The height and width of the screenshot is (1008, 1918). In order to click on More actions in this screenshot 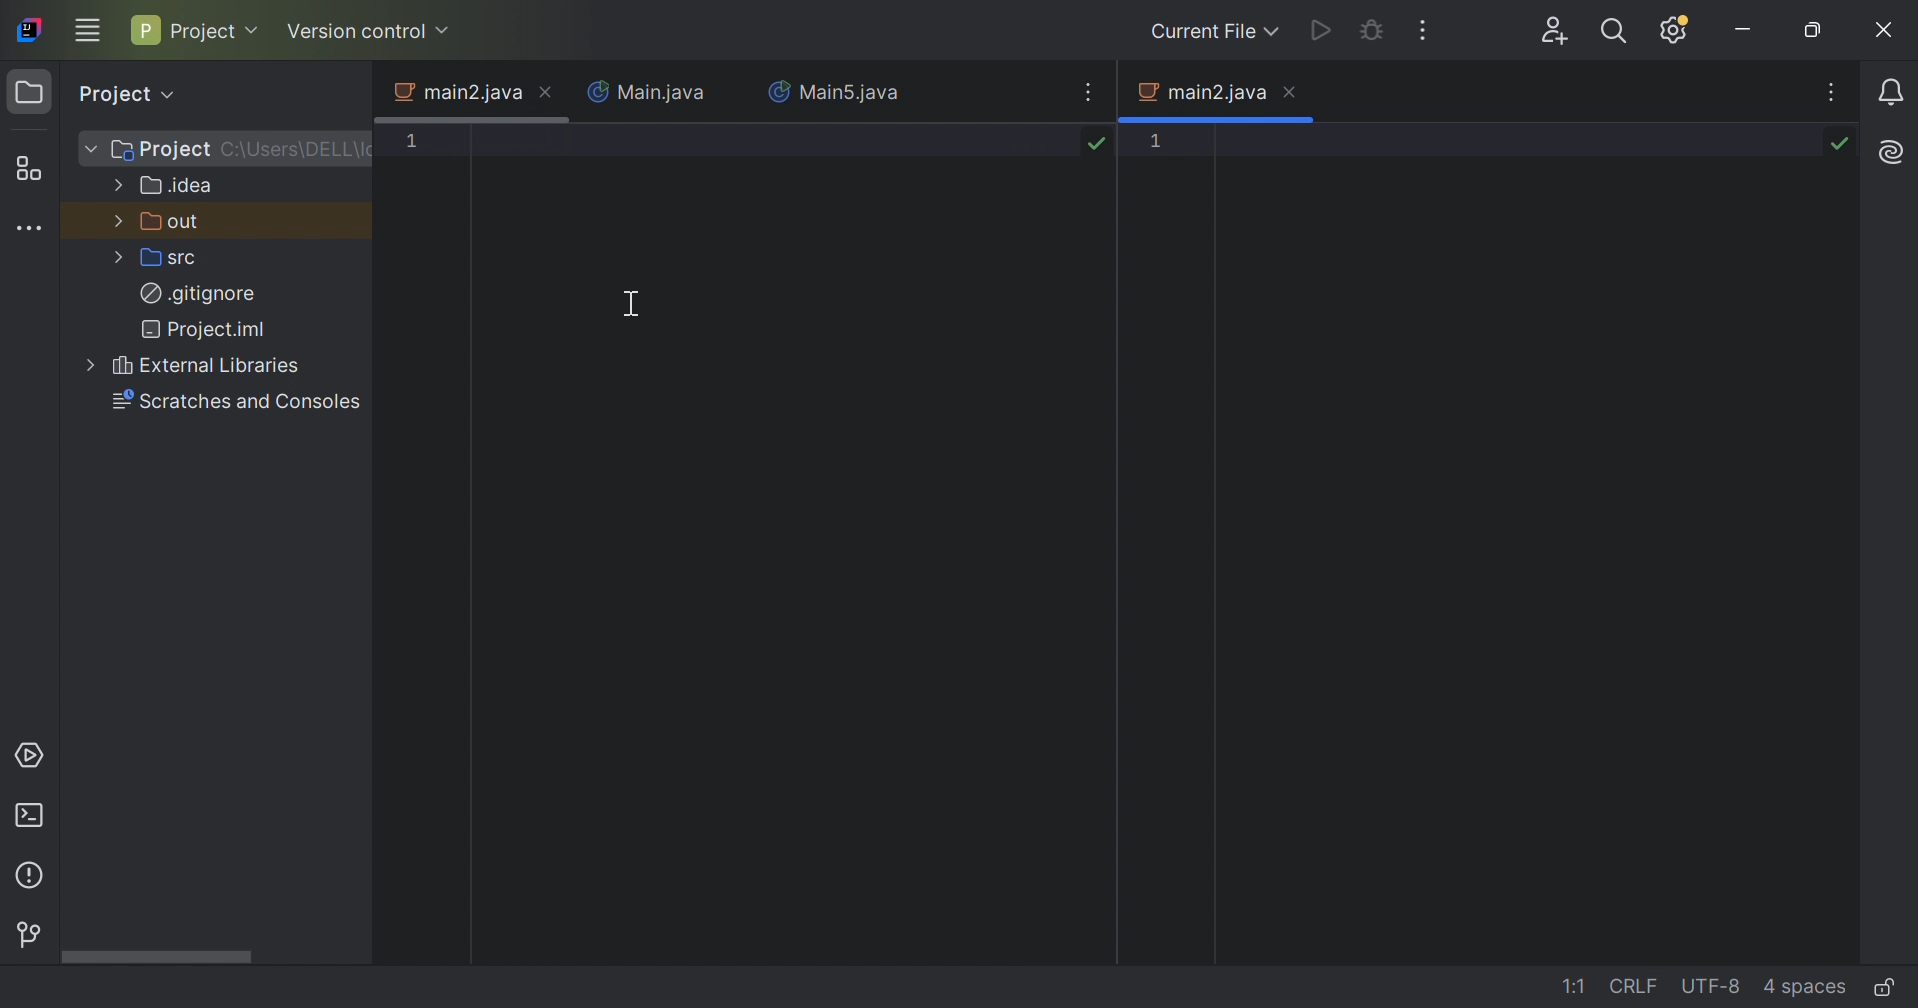, I will do `click(1422, 33)`.